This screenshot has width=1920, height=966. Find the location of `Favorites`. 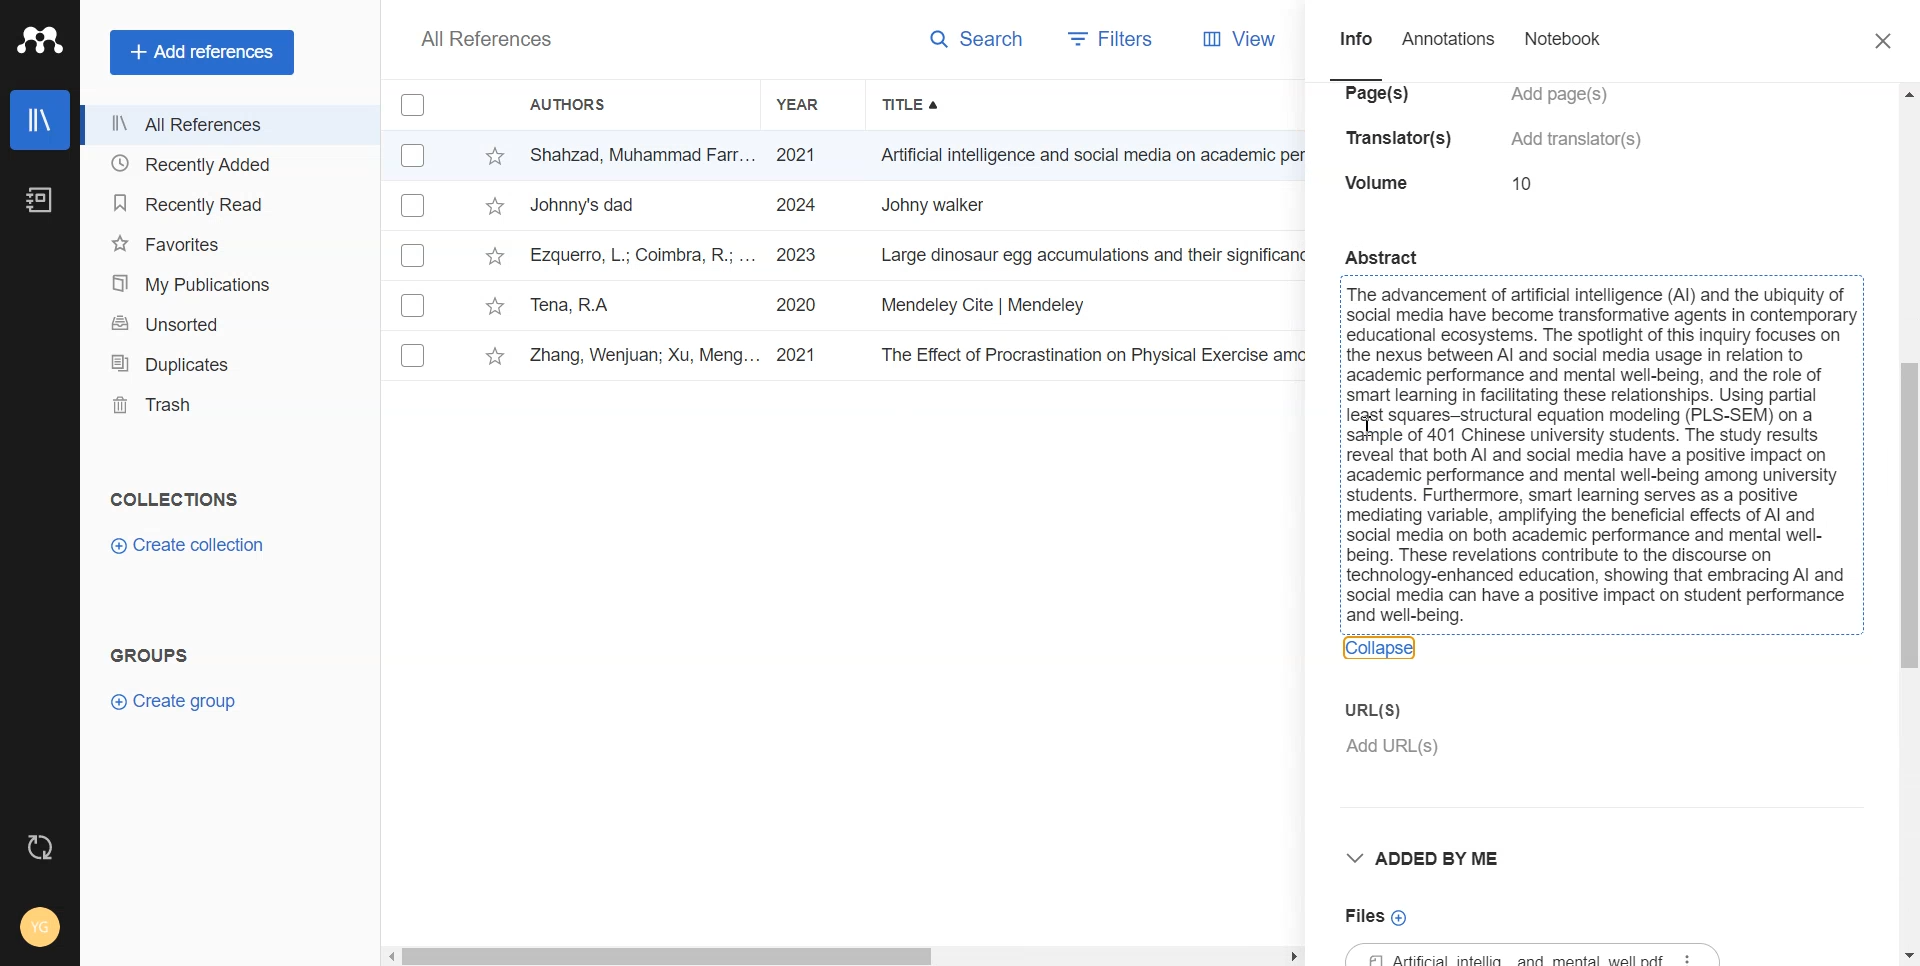

Favorites is located at coordinates (214, 245).